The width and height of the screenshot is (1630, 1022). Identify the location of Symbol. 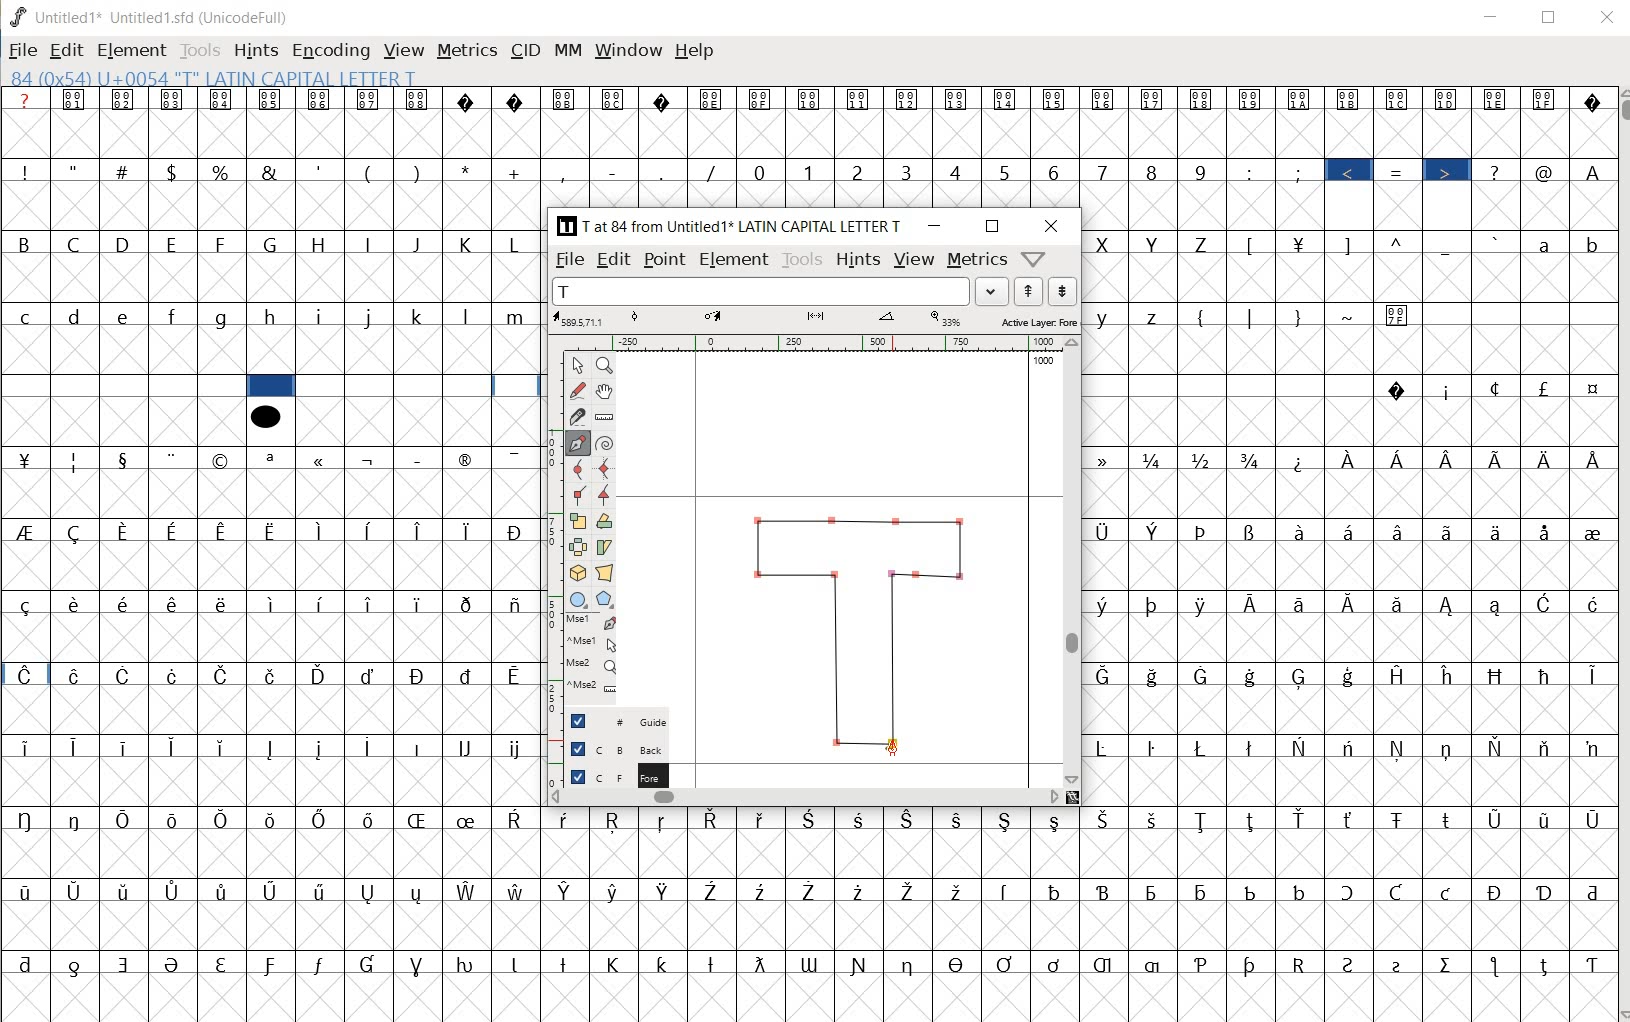
(1401, 461).